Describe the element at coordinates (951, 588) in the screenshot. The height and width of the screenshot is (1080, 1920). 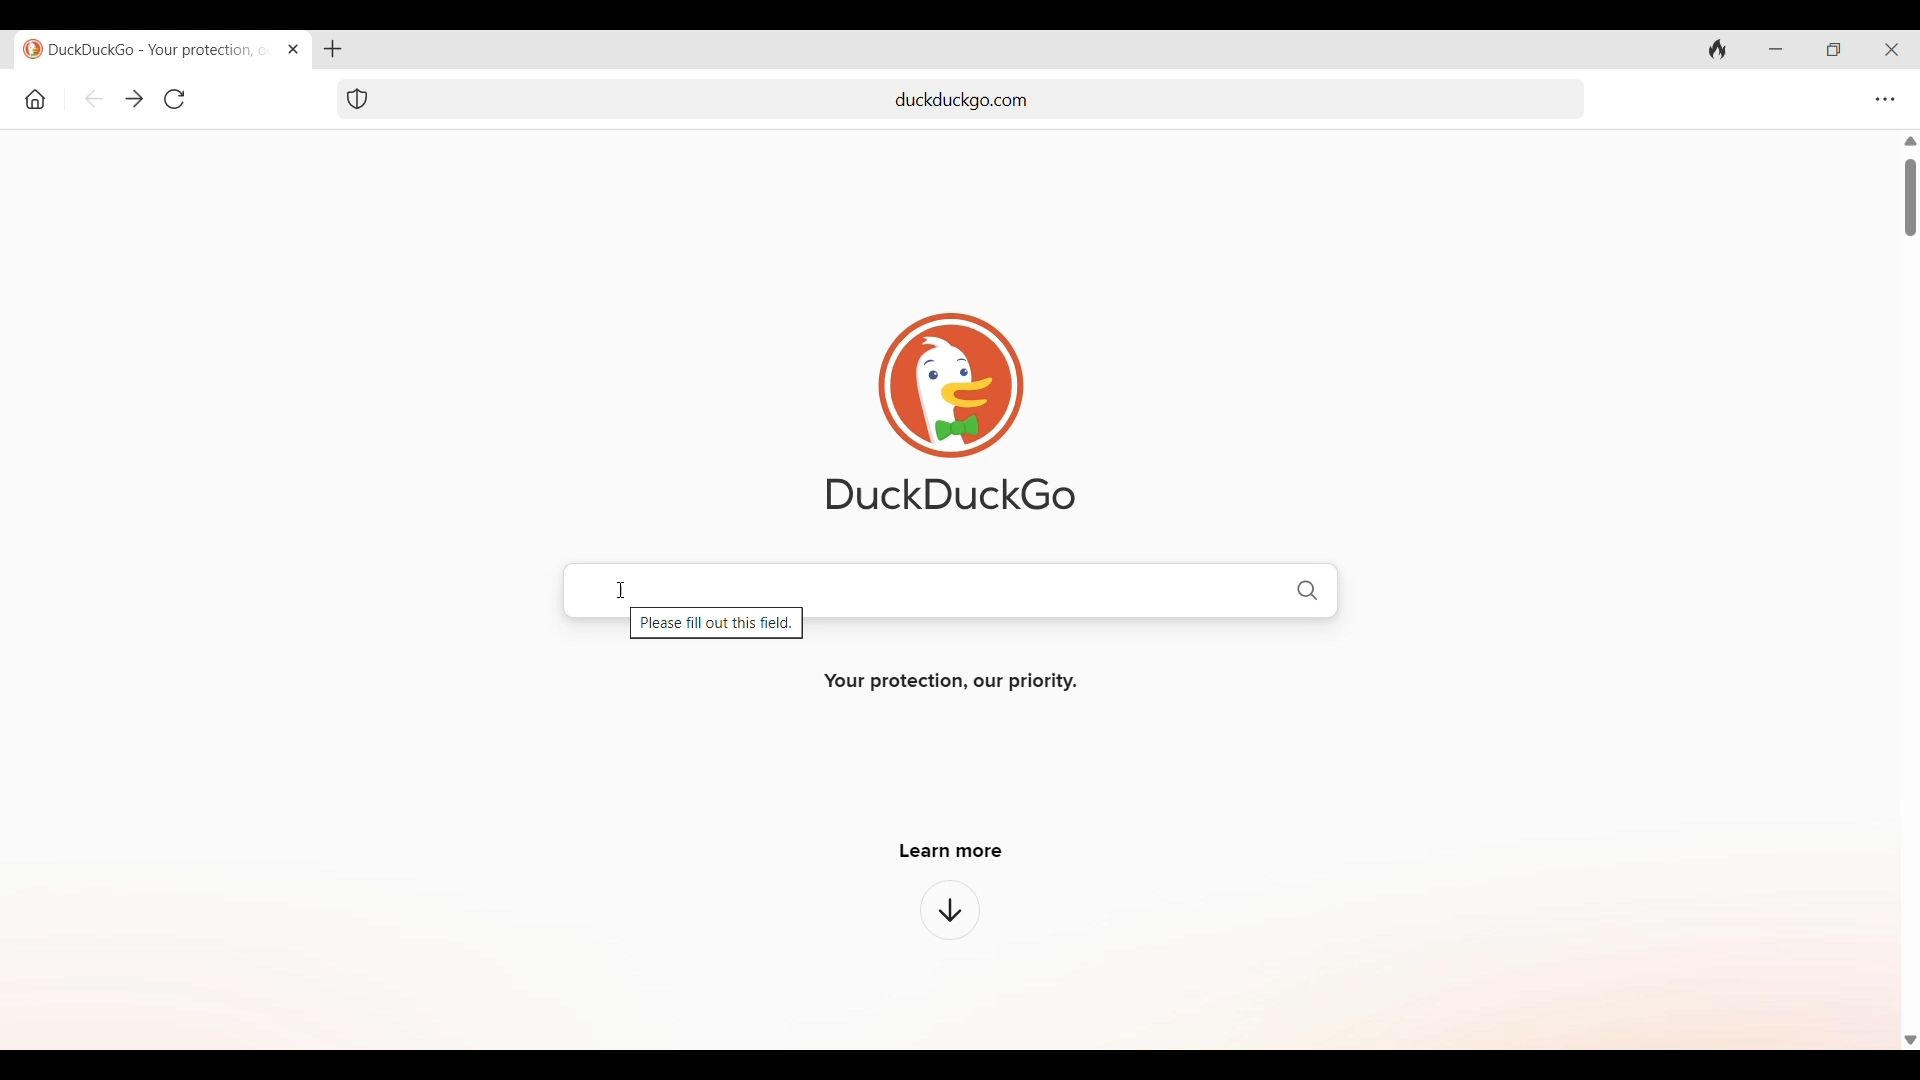
I see `Type in search query` at that location.